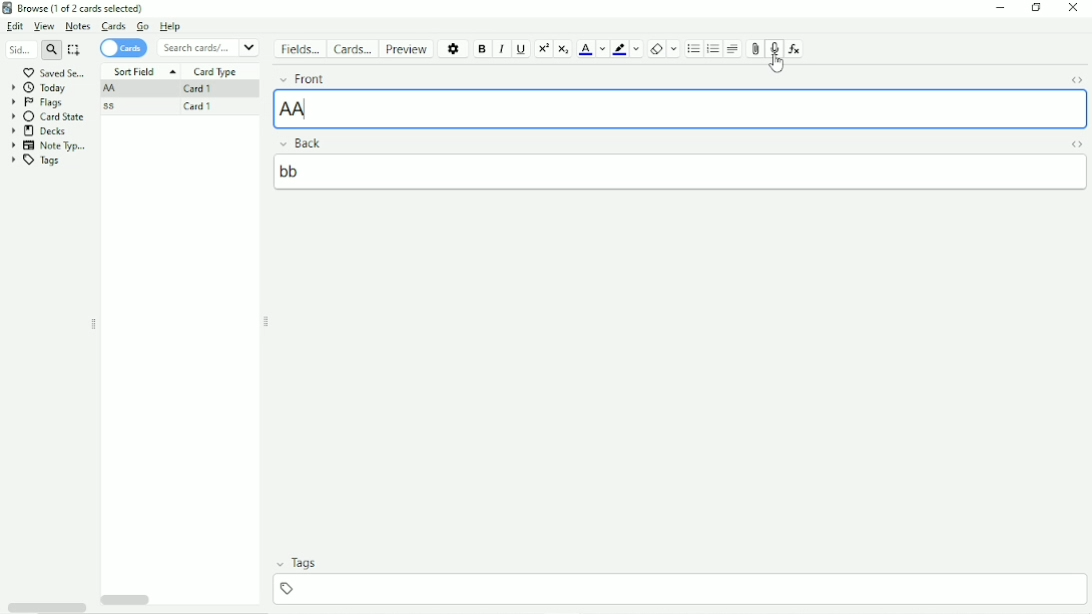  What do you see at coordinates (32, 50) in the screenshot?
I see `Search` at bounding box center [32, 50].